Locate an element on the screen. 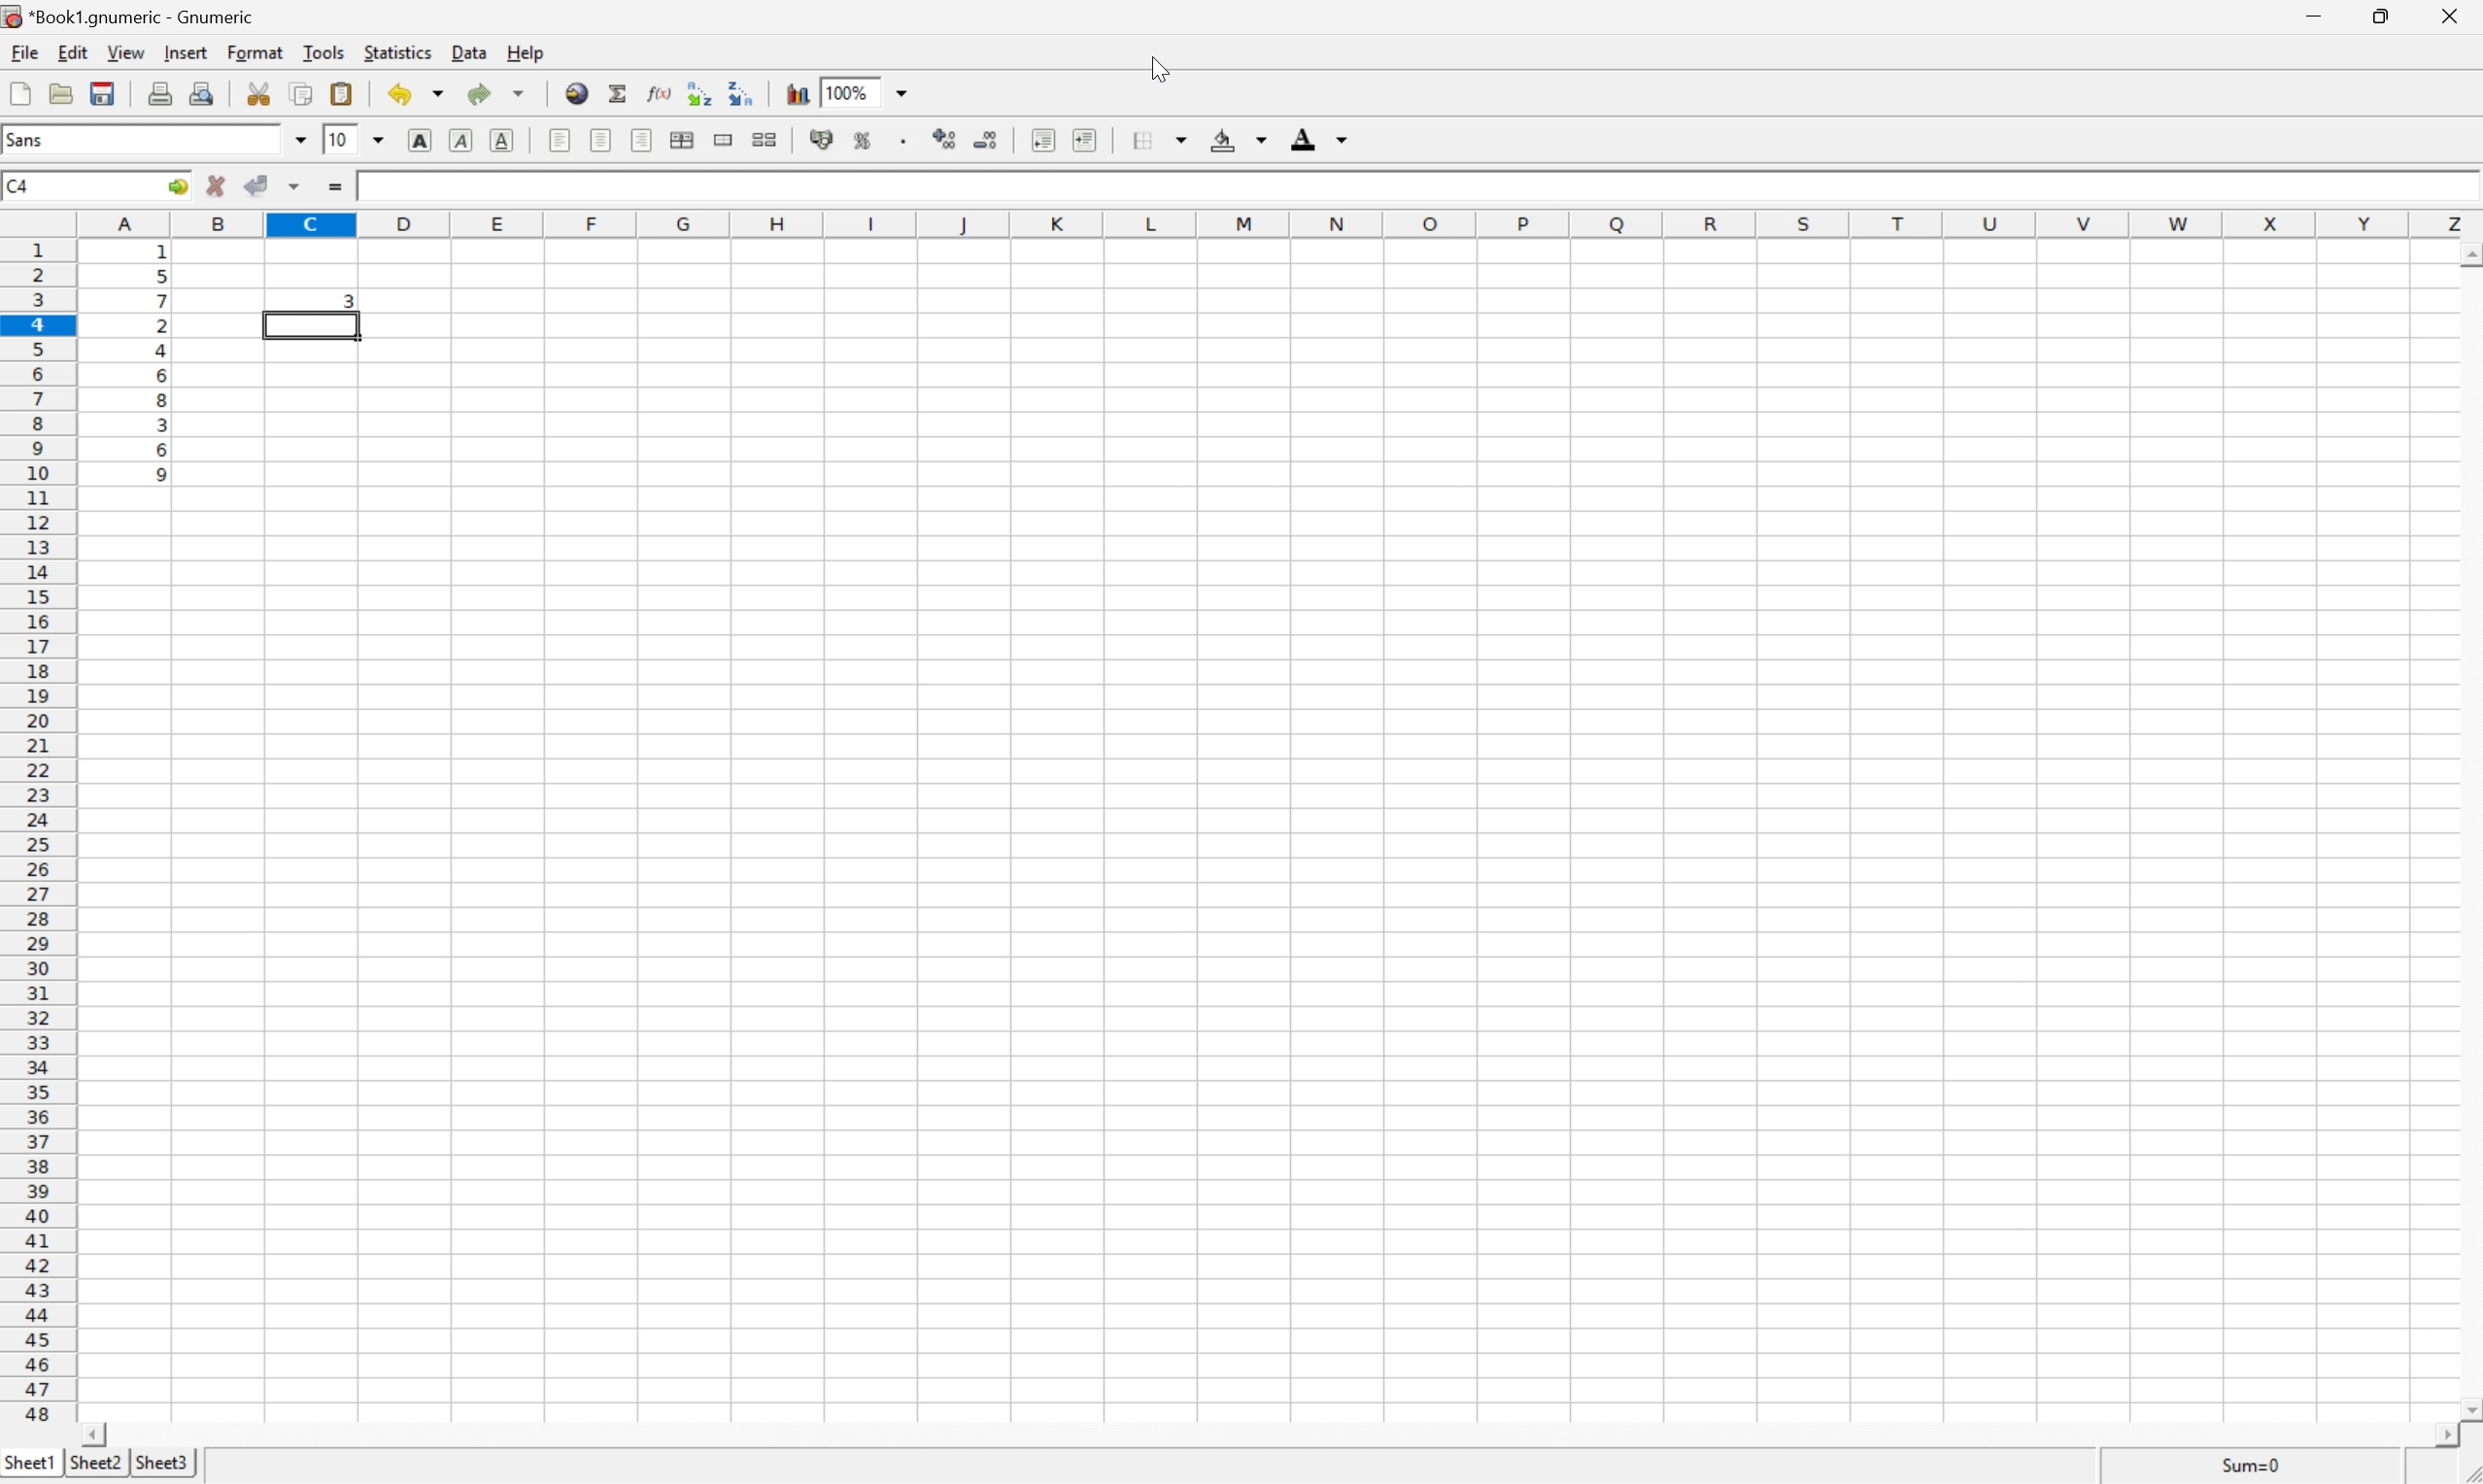 The height and width of the screenshot is (1484, 2483). new is located at coordinates (22, 91).